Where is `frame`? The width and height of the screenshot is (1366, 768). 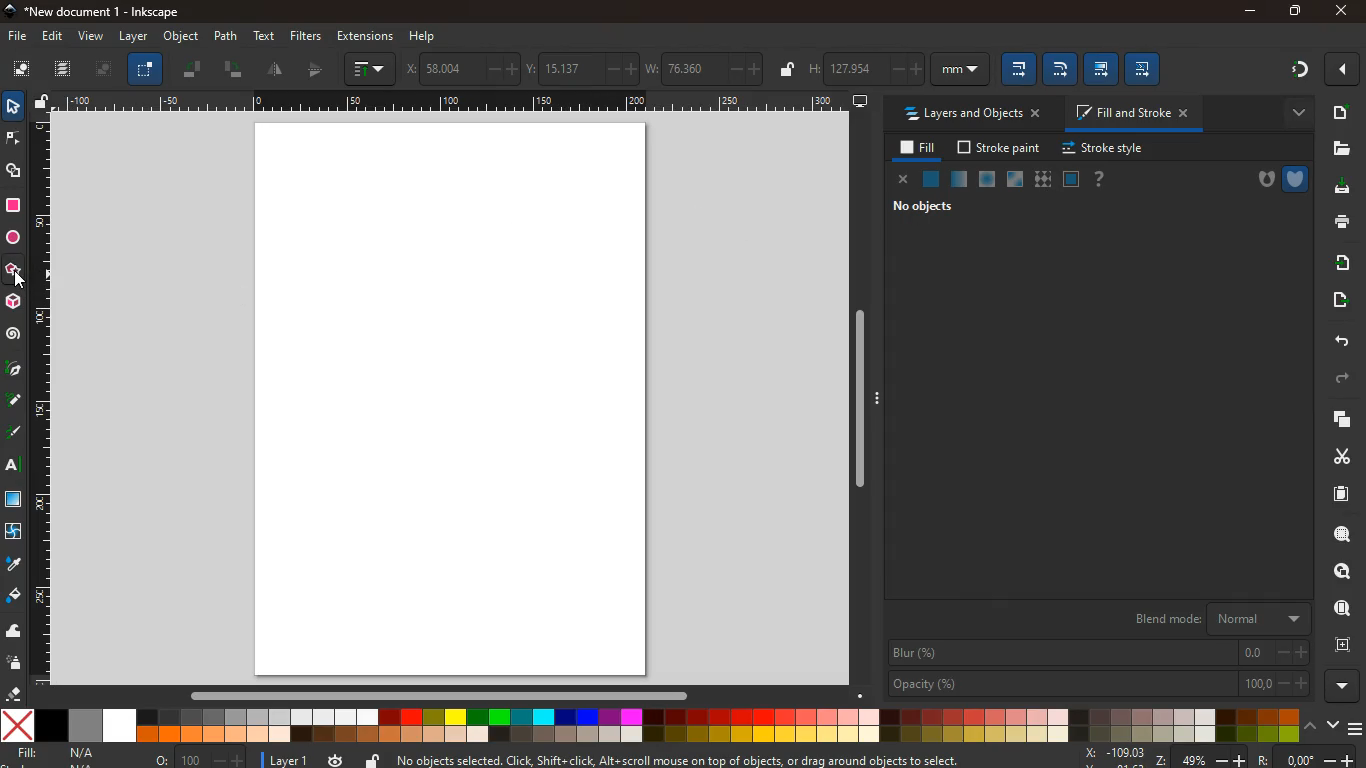
frame is located at coordinates (104, 71).